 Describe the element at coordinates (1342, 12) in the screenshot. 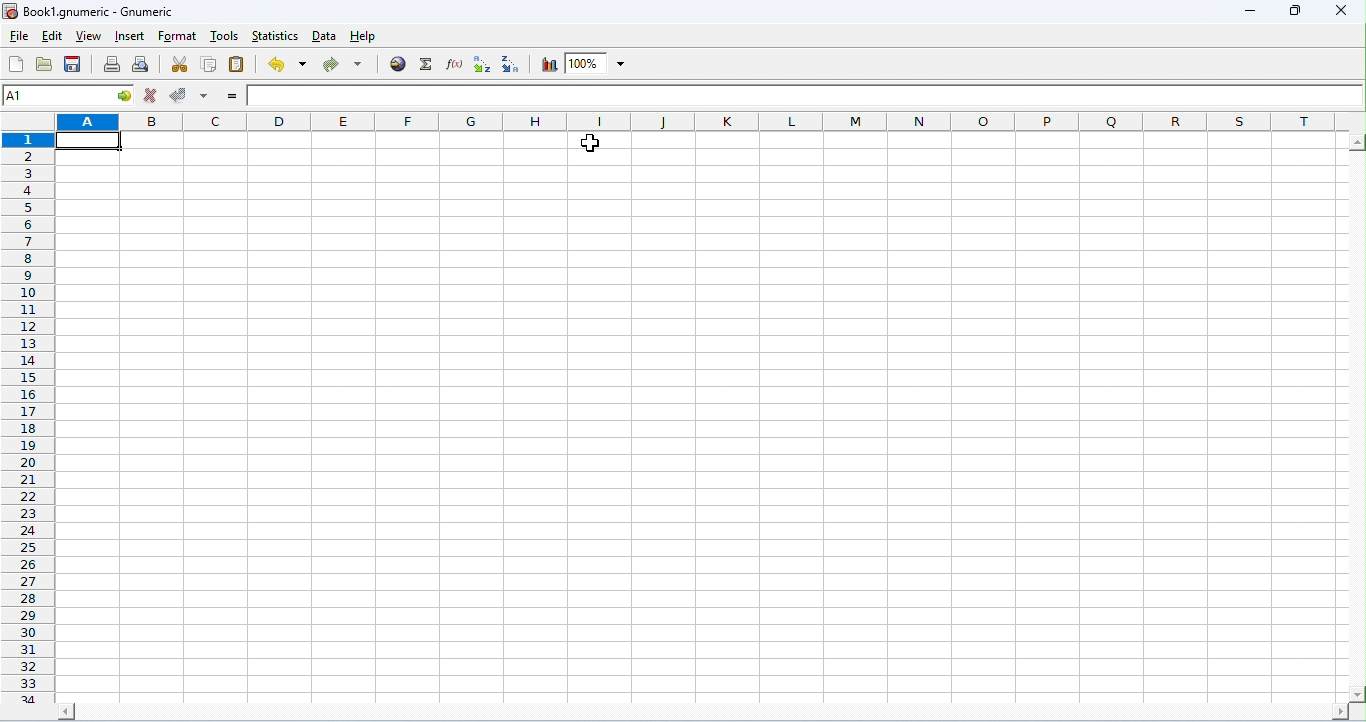

I see `close` at that location.